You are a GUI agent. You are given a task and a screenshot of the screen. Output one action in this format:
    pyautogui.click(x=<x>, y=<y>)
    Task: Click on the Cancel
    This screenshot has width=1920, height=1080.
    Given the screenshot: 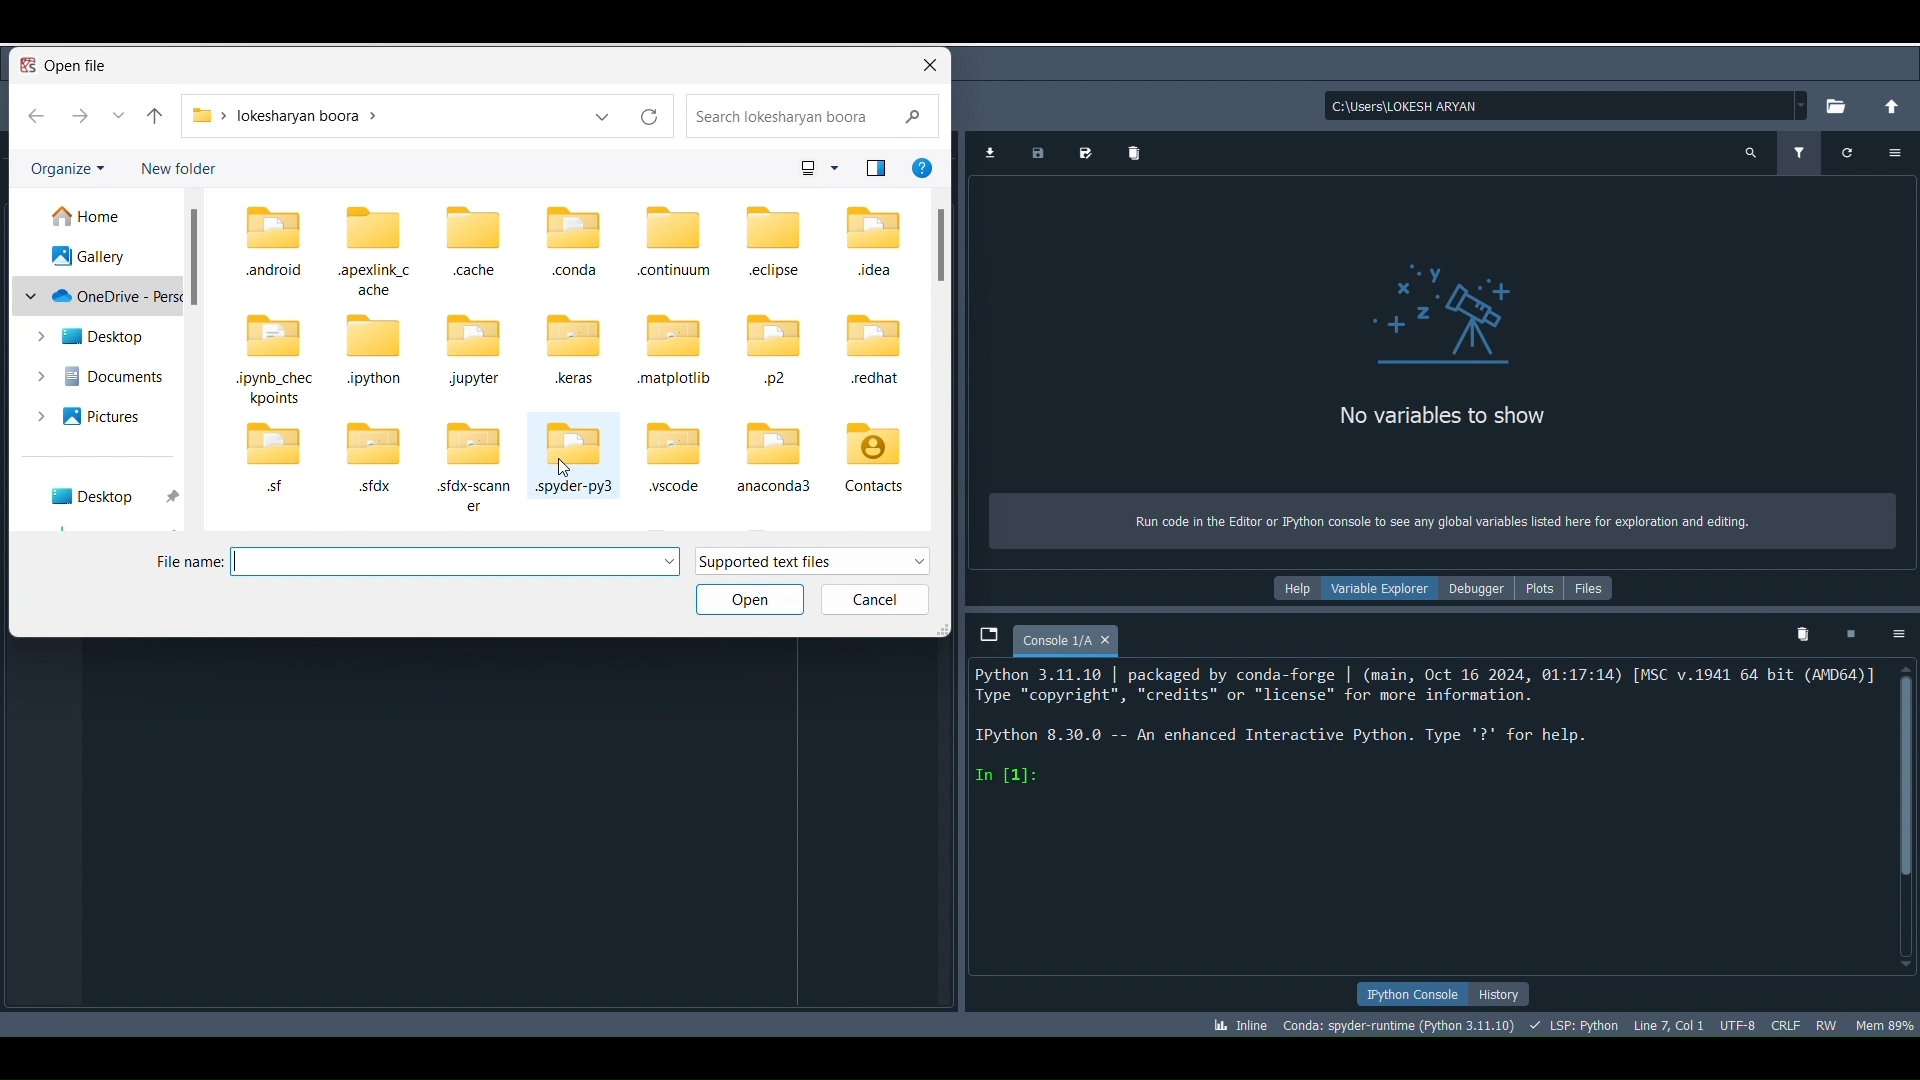 What is the action you would take?
    pyautogui.click(x=869, y=602)
    